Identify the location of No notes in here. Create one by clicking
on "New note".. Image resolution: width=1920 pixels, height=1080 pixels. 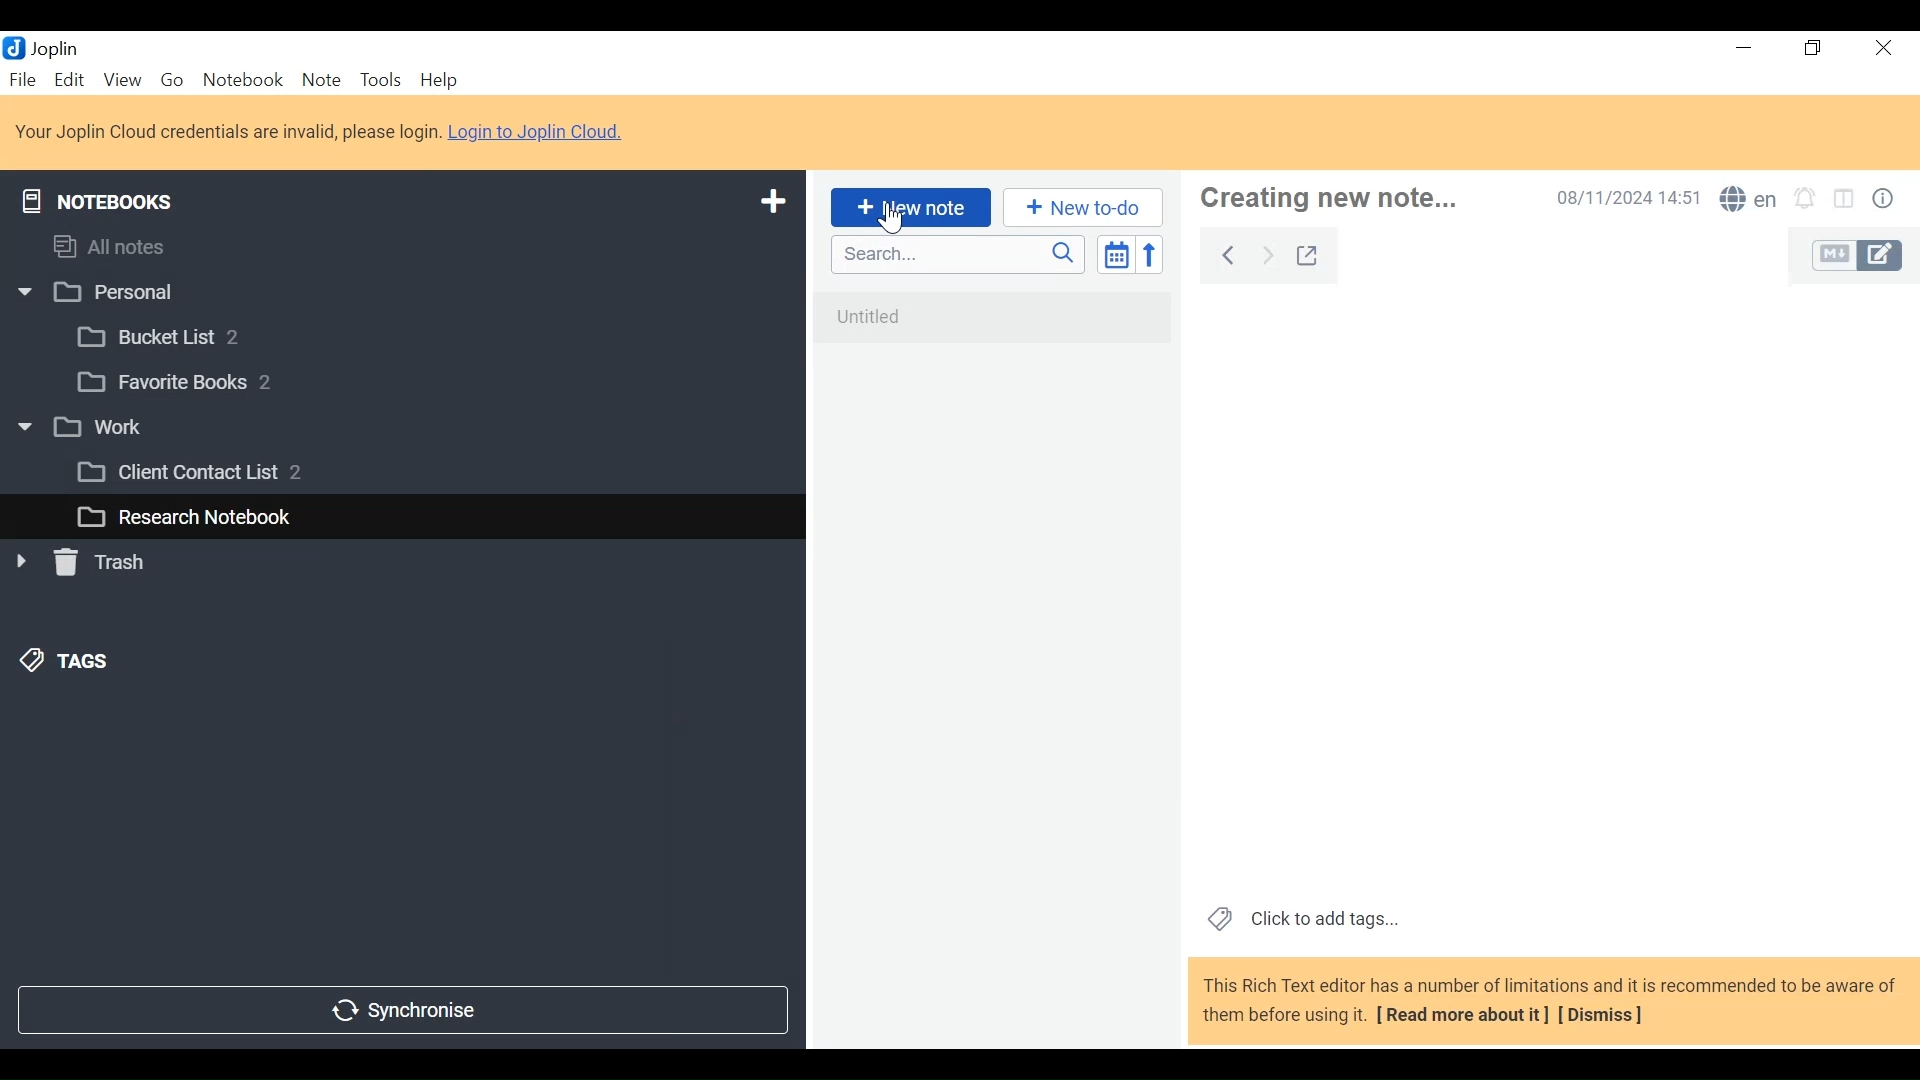
(998, 330).